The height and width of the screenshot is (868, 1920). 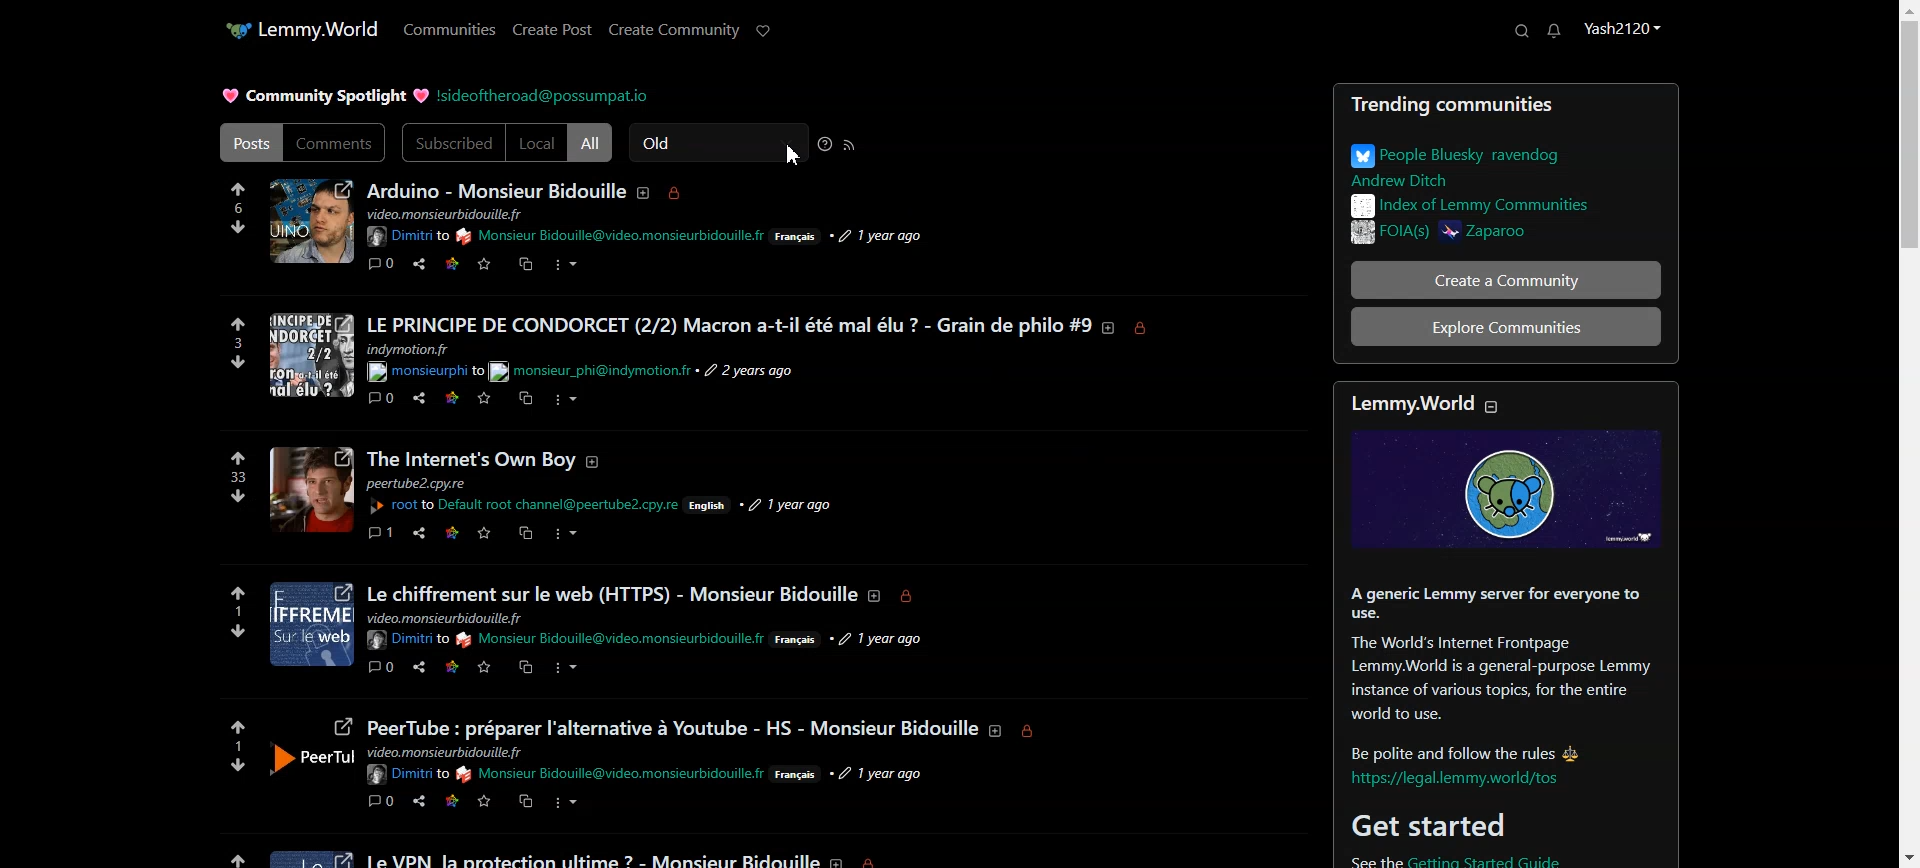 I want to click on Image, so click(x=311, y=855).